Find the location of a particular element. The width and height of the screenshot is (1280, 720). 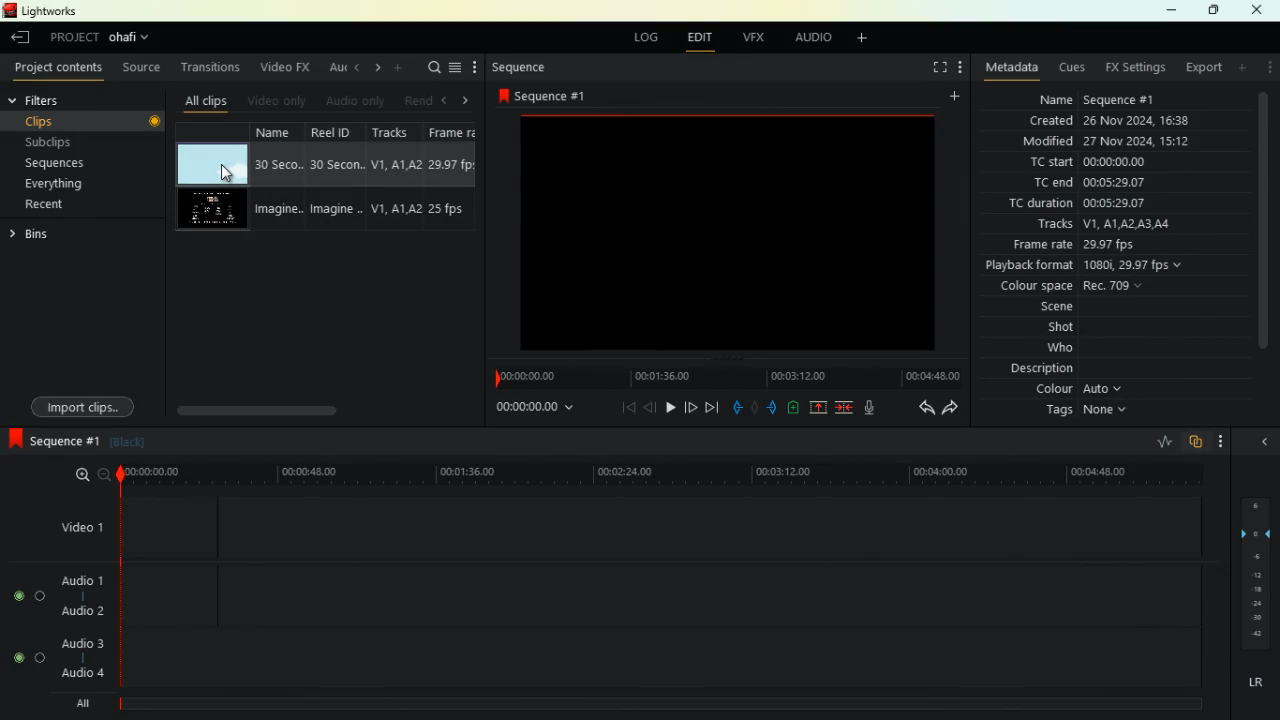

audio 3 is located at coordinates (78, 642).